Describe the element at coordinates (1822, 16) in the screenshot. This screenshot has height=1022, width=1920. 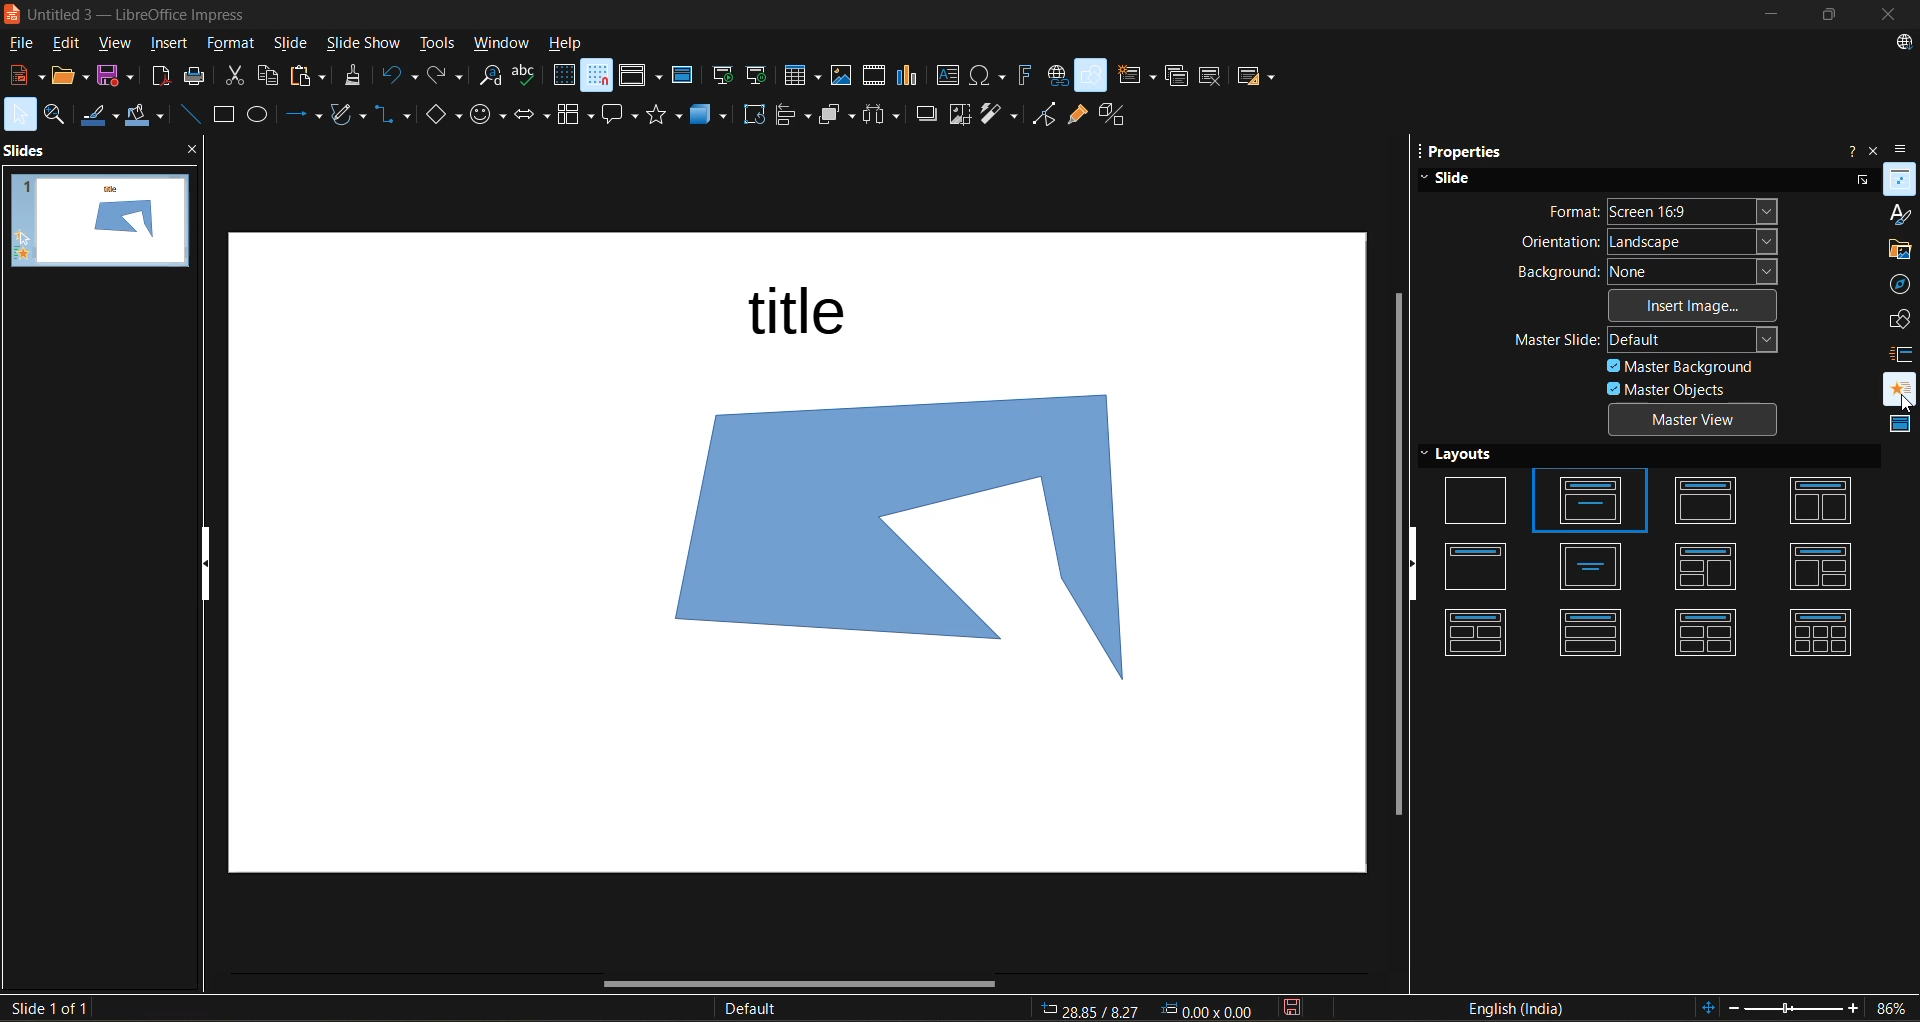
I see `maximize` at that location.